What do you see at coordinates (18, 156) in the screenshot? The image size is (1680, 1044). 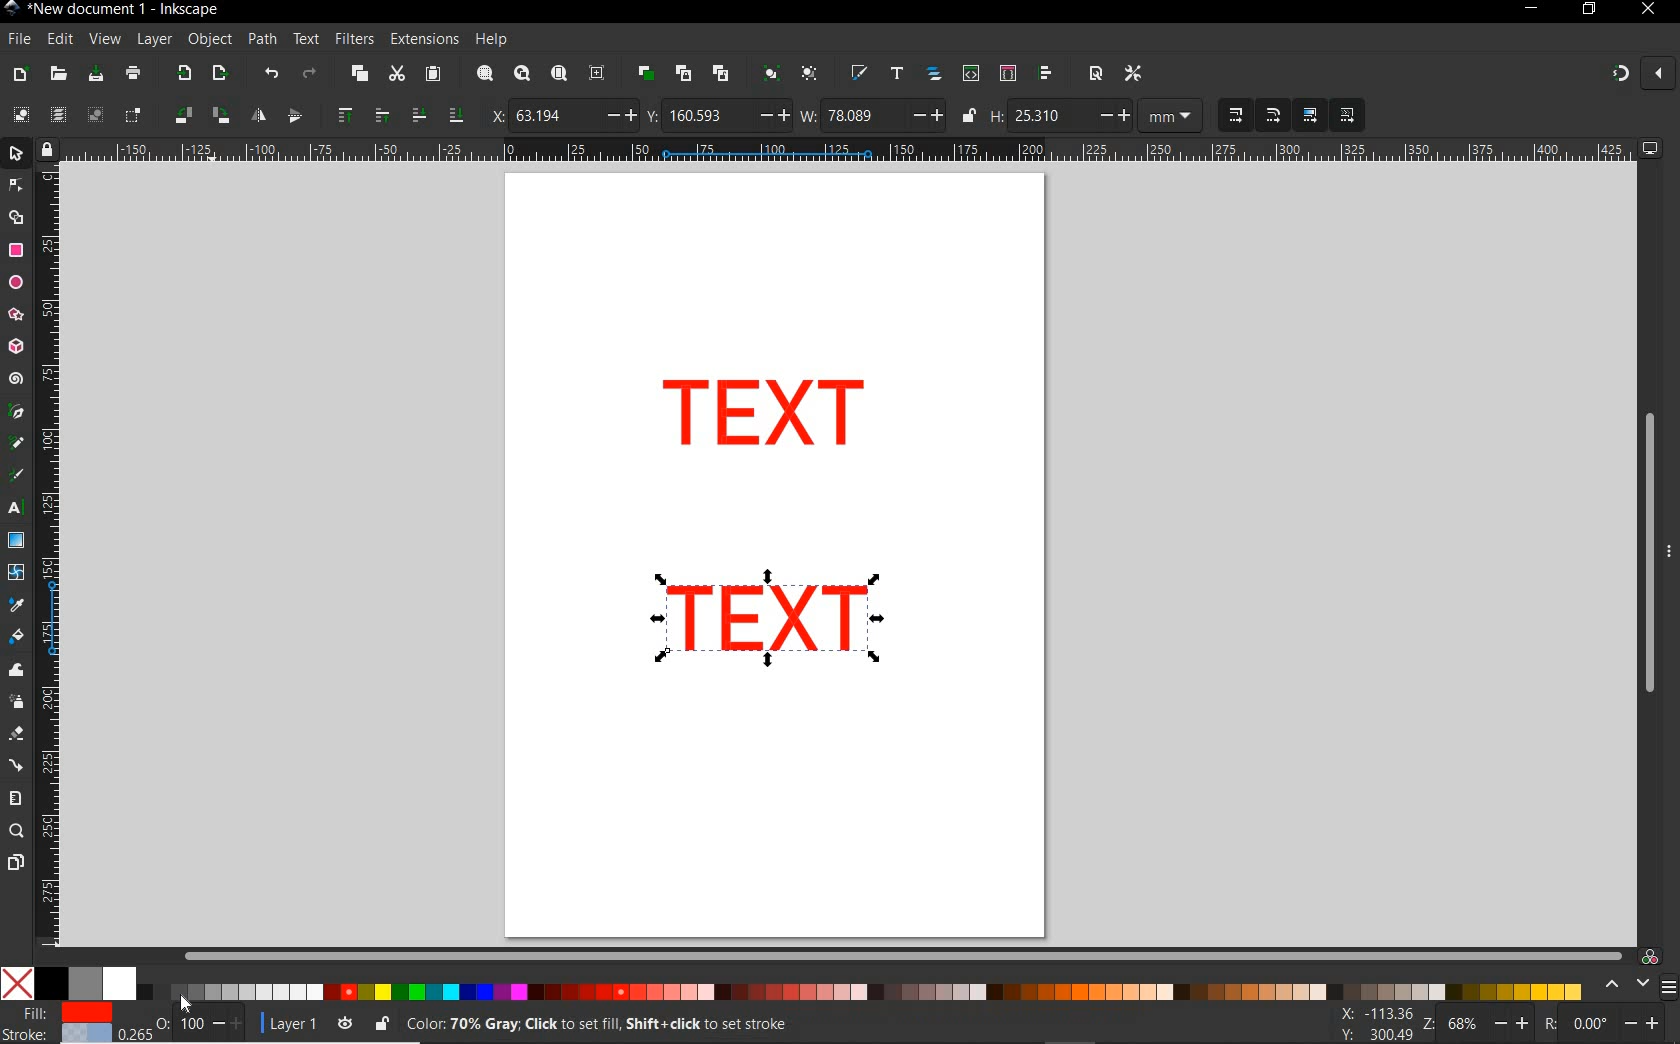 I see `selector tool` at bounding box center [18, 156].